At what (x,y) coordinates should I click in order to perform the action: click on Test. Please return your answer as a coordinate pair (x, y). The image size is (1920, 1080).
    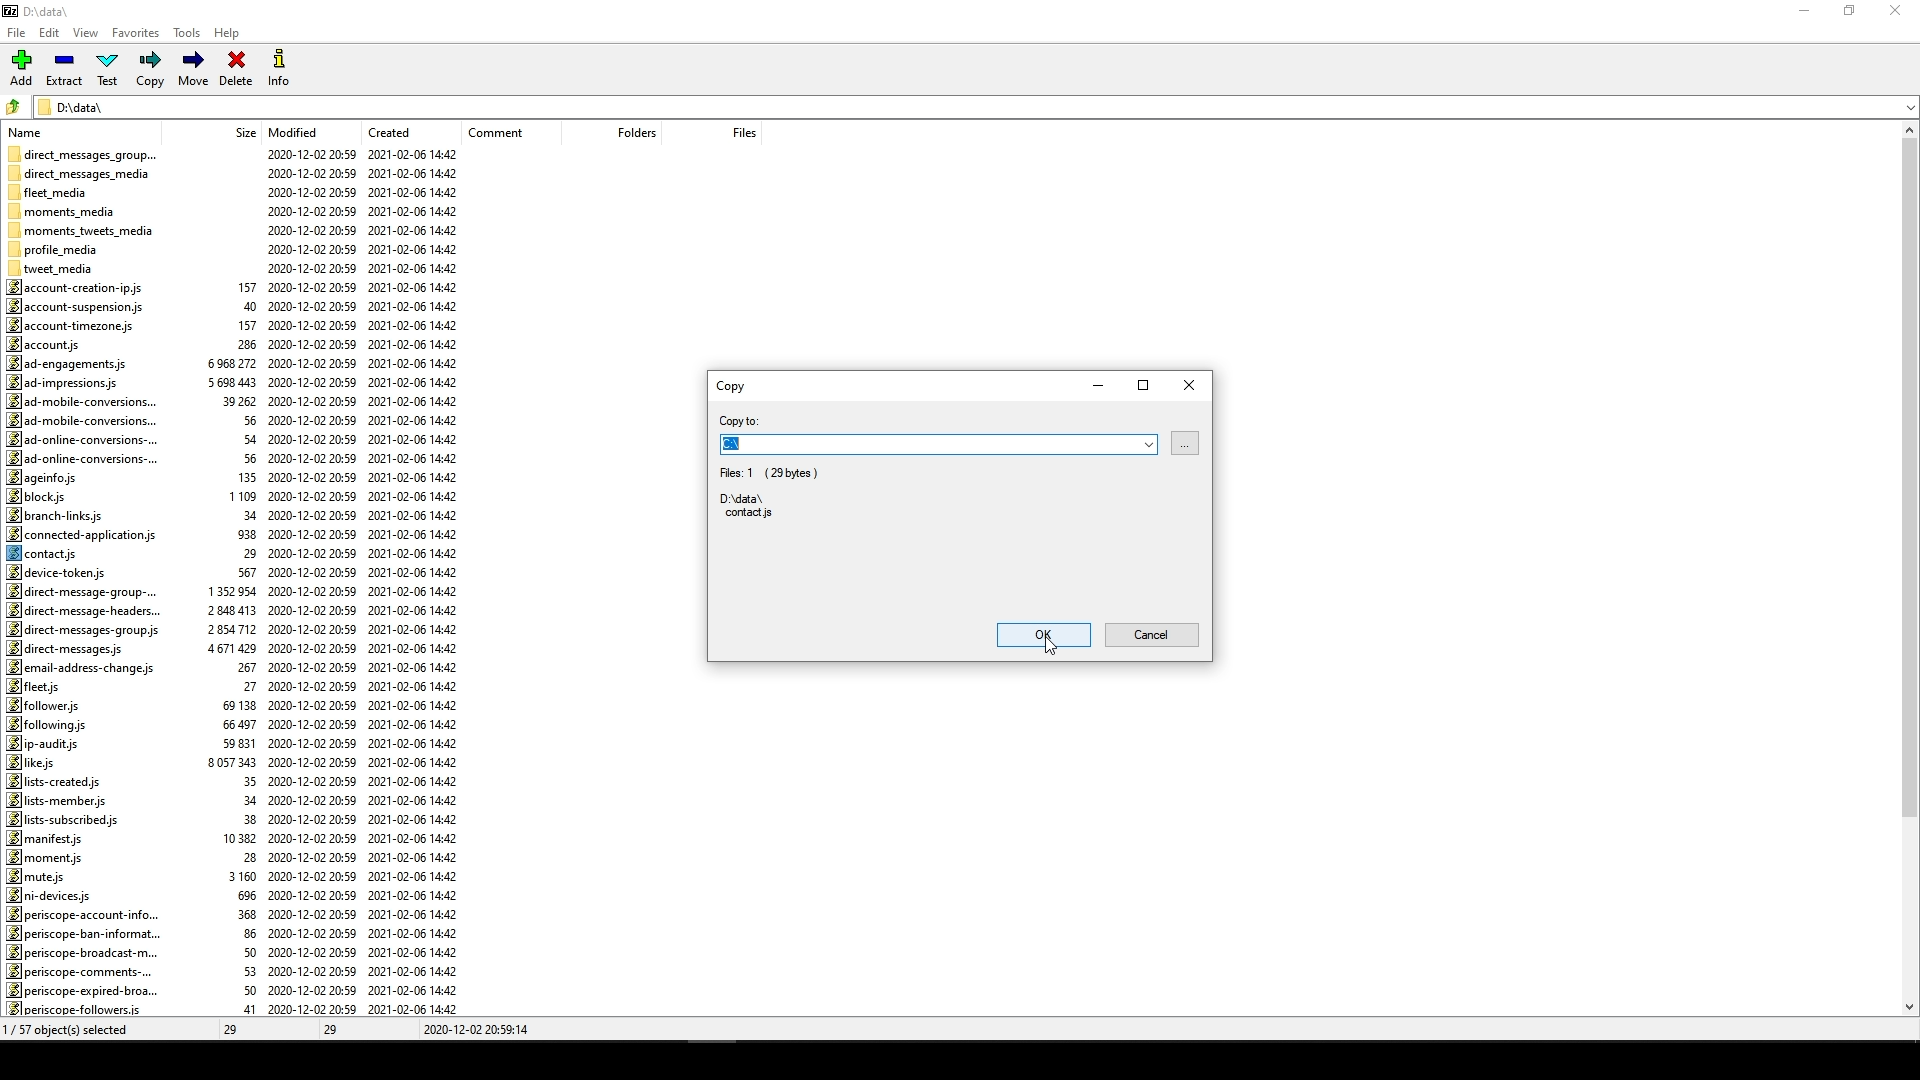
    Looking at the image, I should click on (109, 68).